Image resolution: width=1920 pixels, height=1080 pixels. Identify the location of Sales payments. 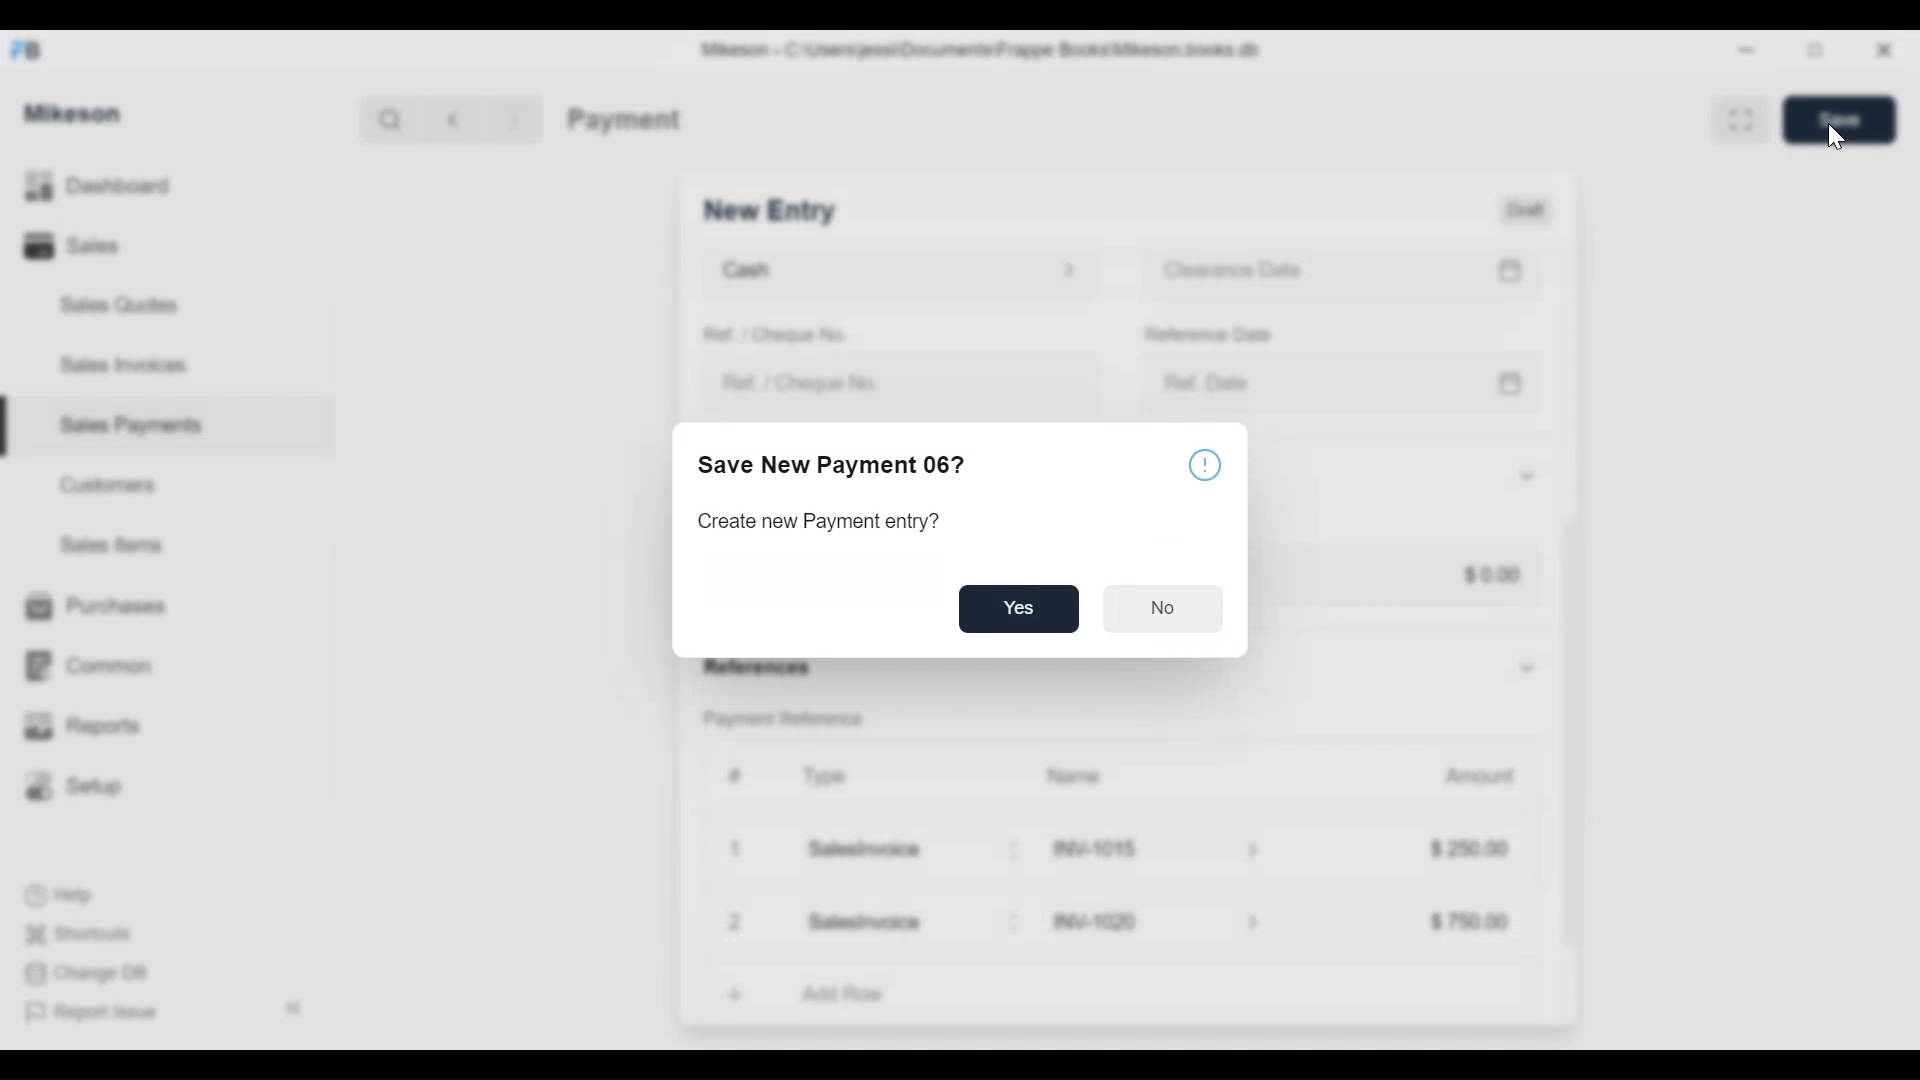
(135, 424).